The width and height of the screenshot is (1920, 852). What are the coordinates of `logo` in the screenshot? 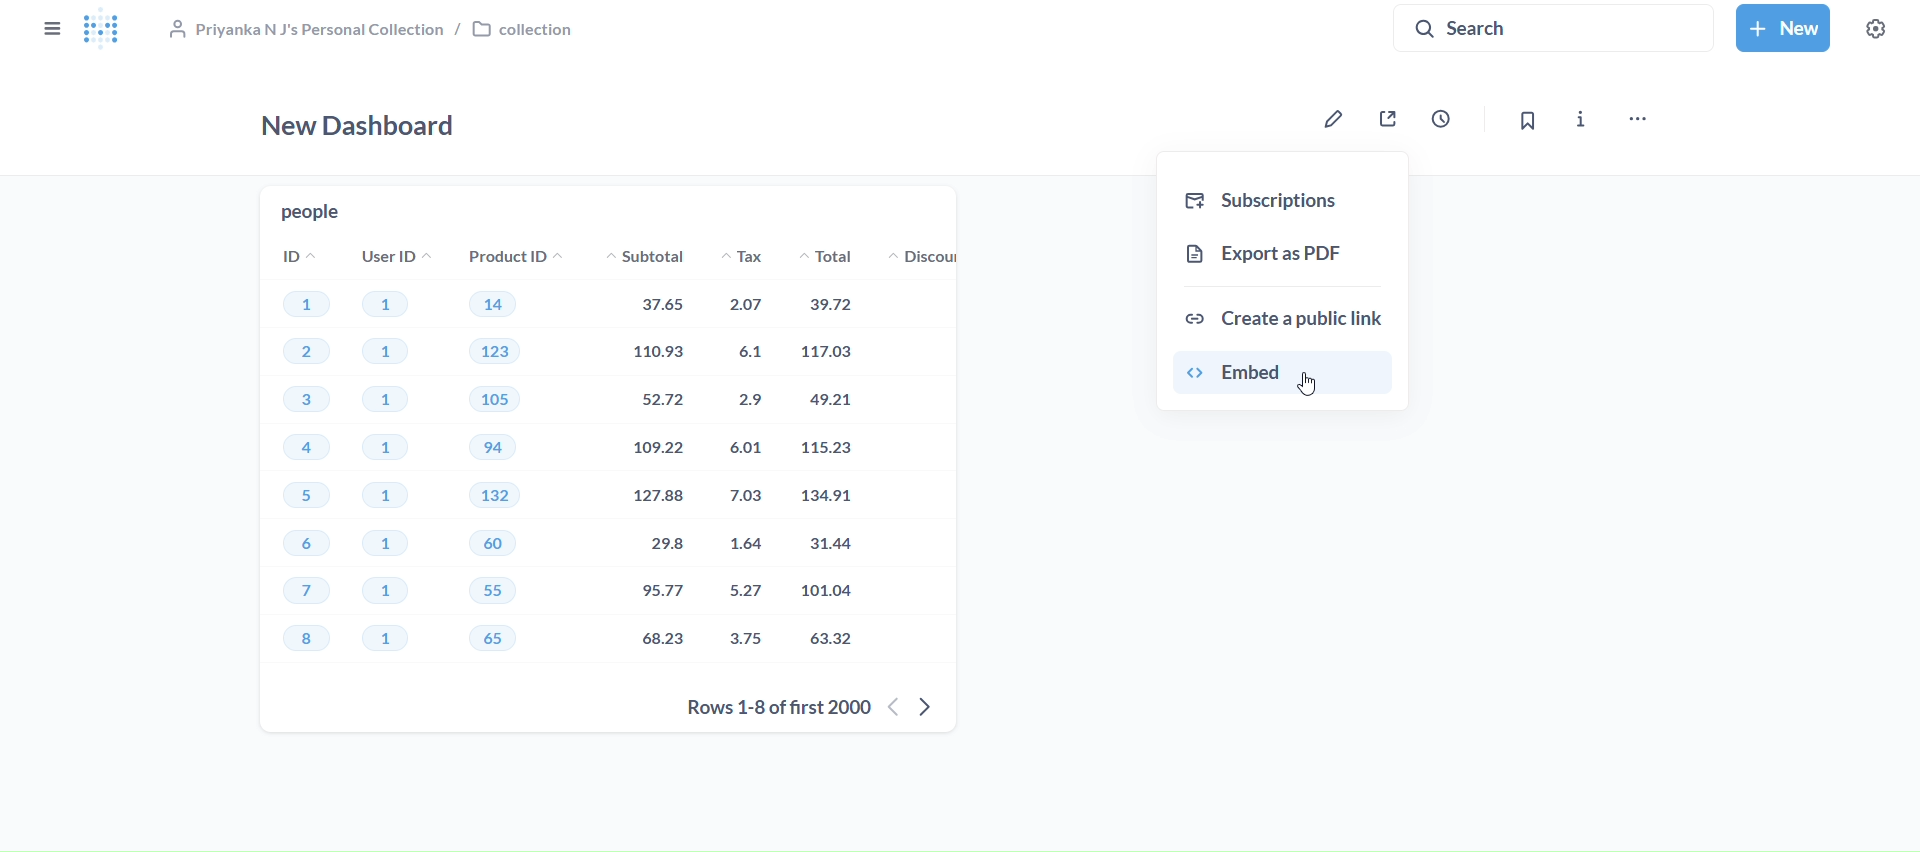 It's located at (106, 32).